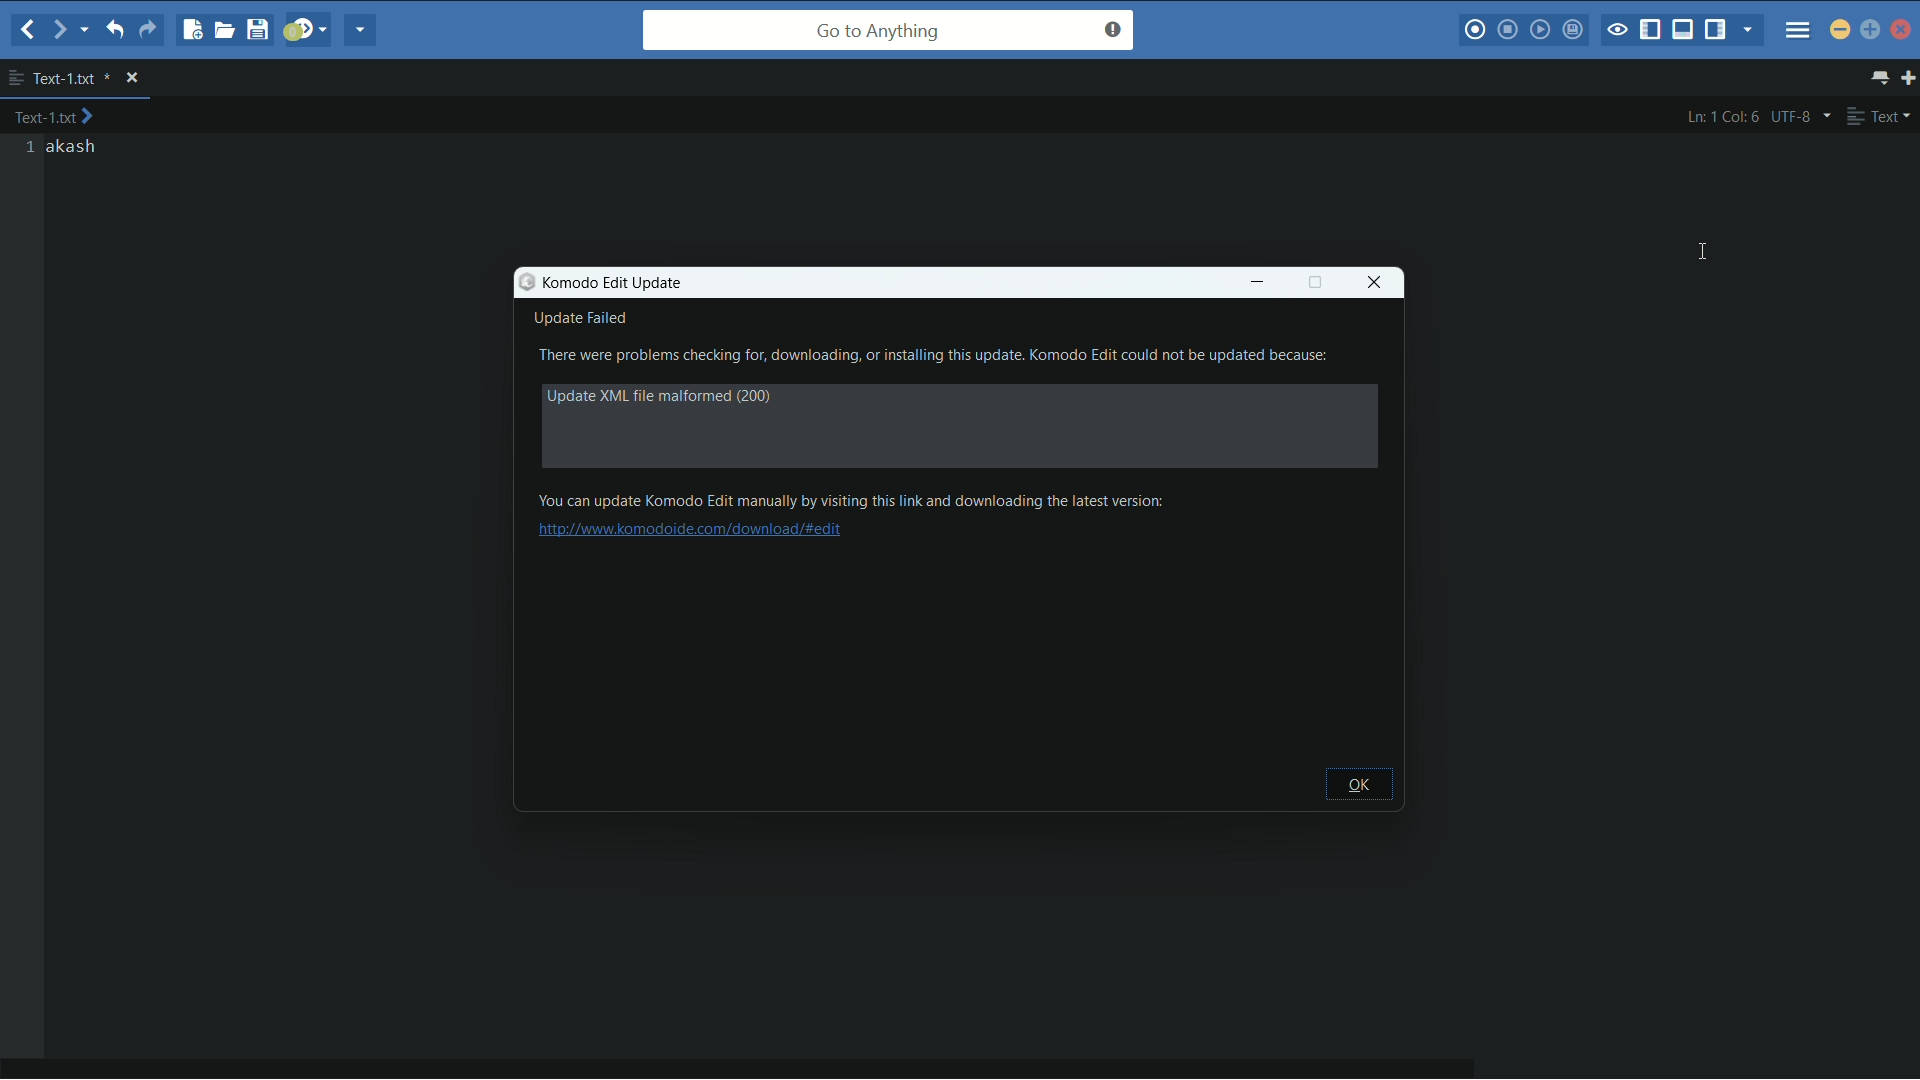  Describe the element at coordinates (1511, 29) in the screenshot. I see `stop macro` at that location.